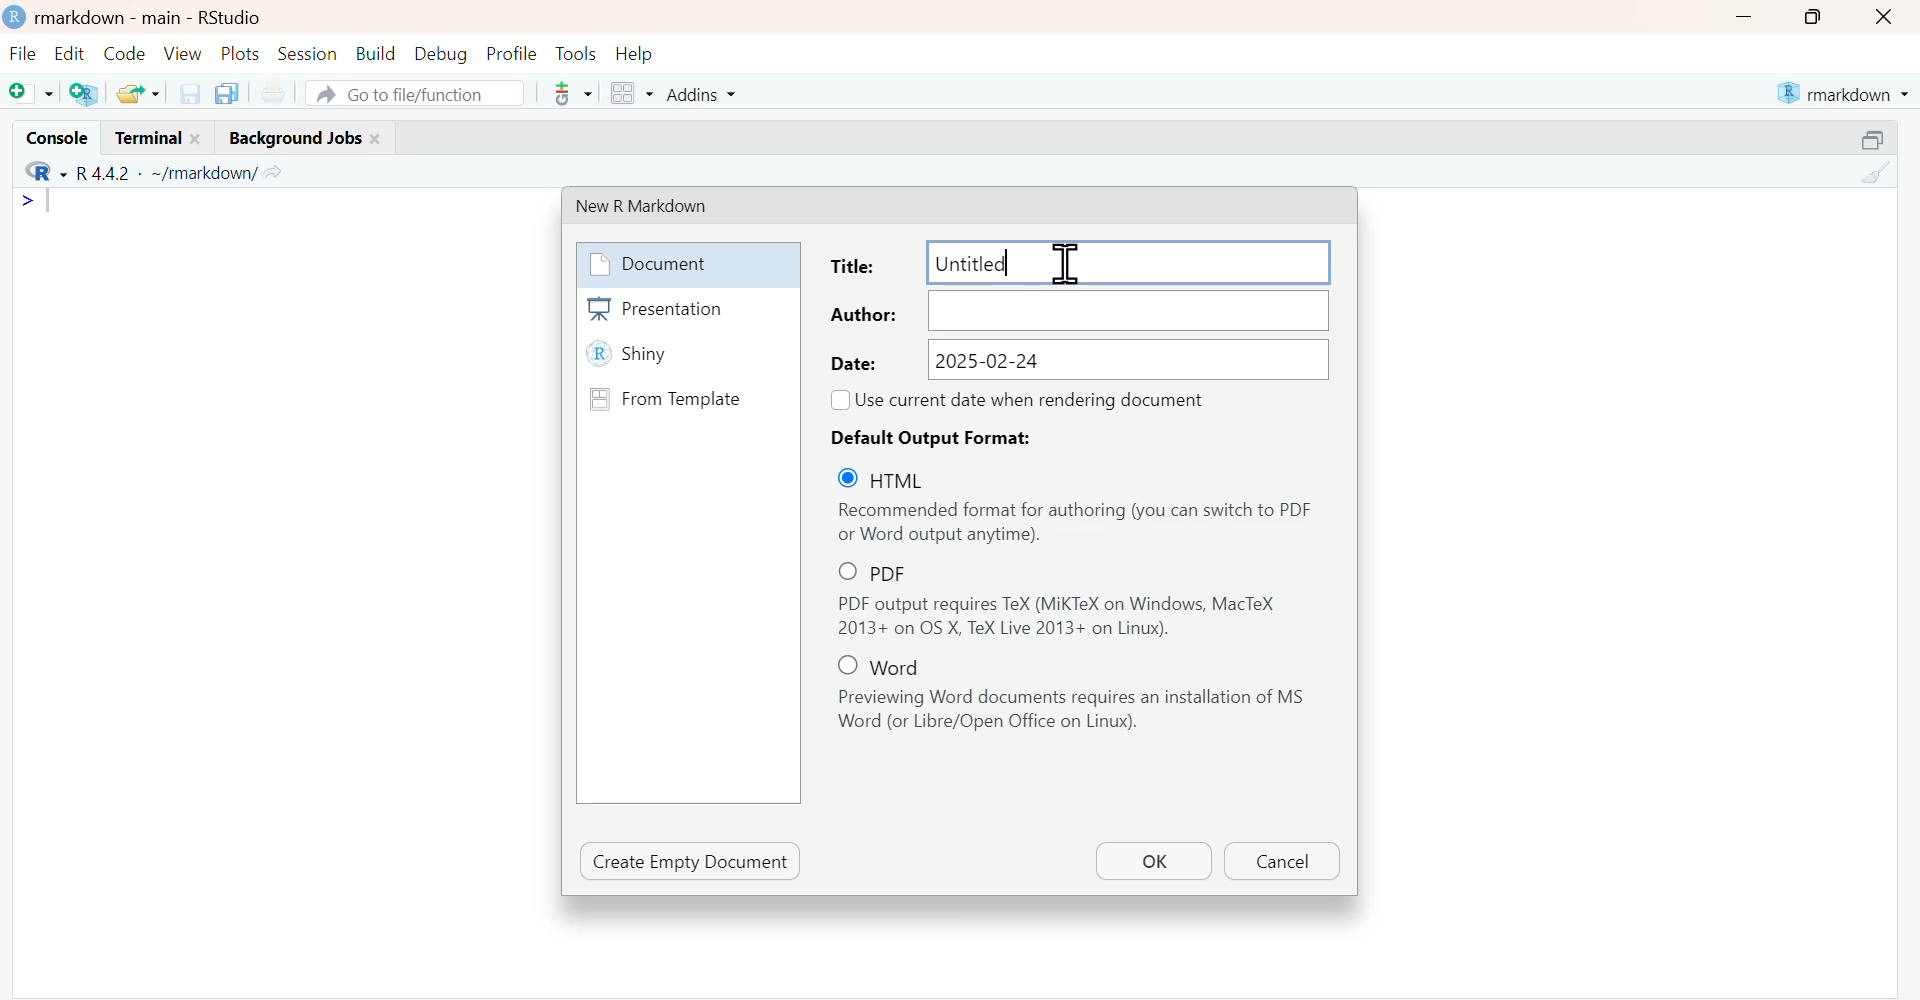 Image resolution: width=1920 pixels, height=1000 pixels. I want to click on go to directory, so click(276, 172).